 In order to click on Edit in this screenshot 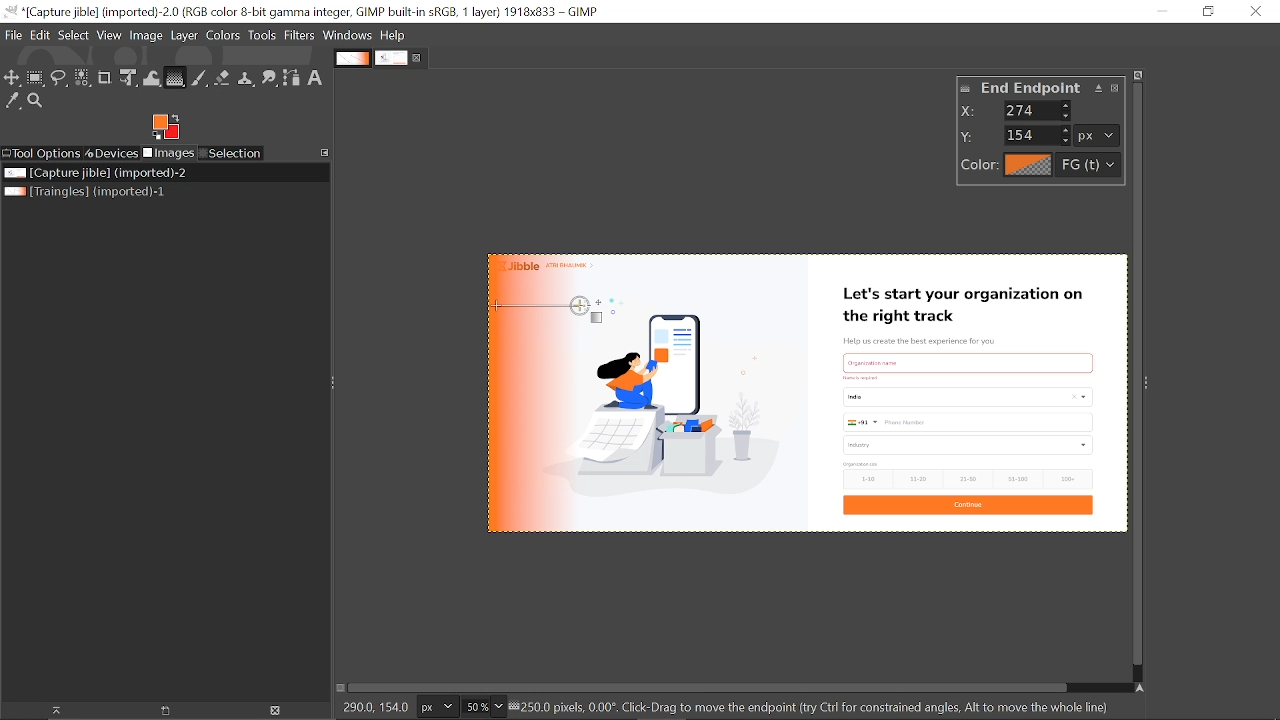, I will do `click(39, 35)`.